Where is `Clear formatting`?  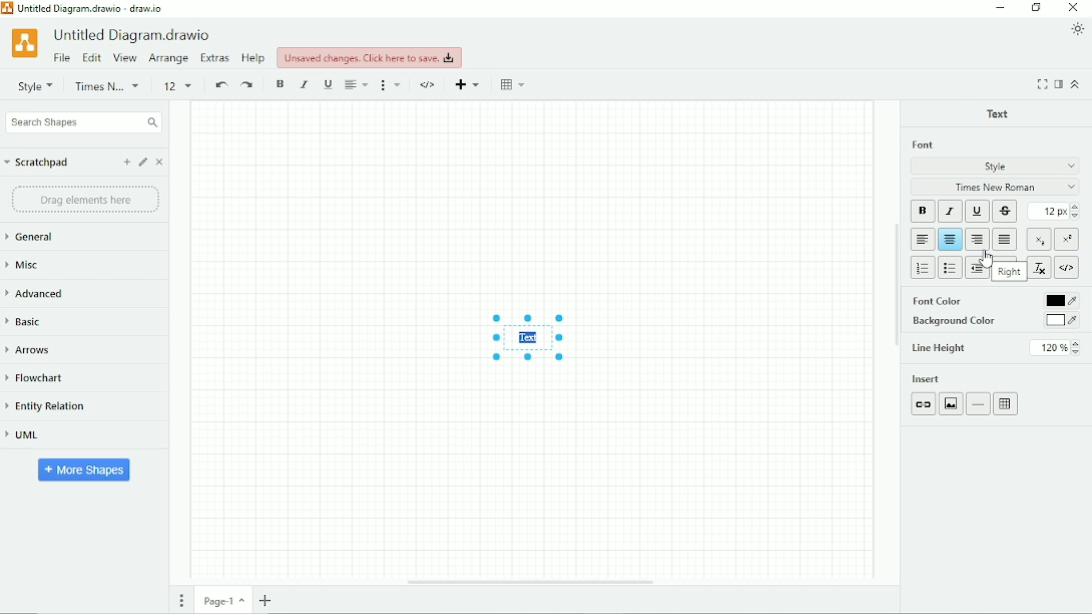
Clear formatting is located at coordinates (1039, 267).